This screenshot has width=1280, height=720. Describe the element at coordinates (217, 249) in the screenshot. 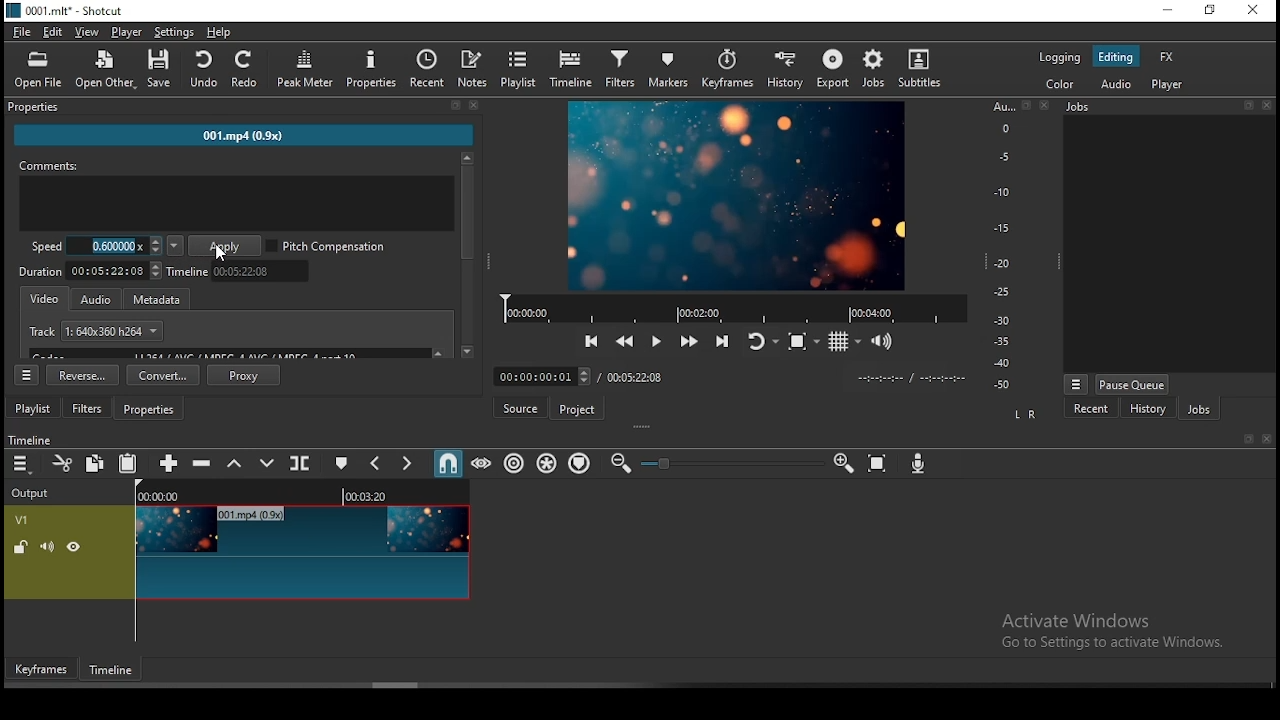

I see `mouse pointer` at that location.